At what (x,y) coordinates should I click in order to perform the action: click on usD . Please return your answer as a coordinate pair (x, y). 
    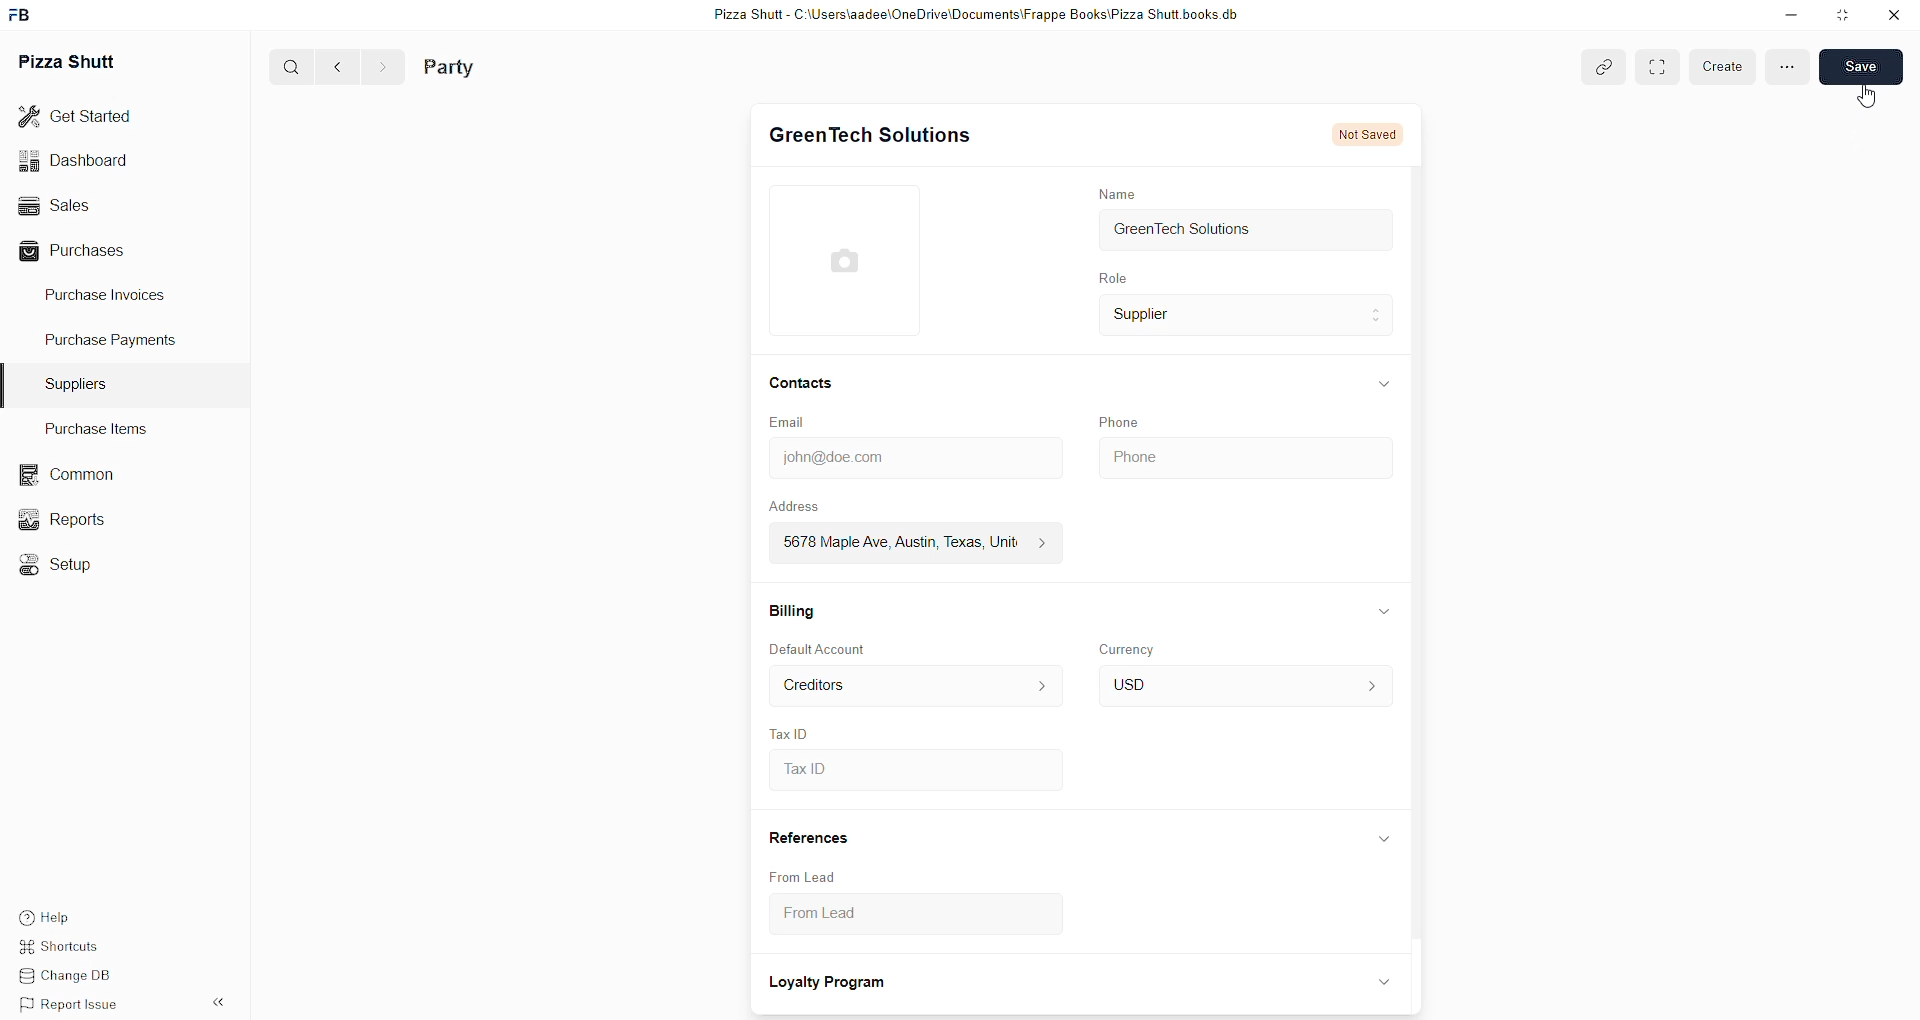
    Looking at the image, I should click on (1242, 687).